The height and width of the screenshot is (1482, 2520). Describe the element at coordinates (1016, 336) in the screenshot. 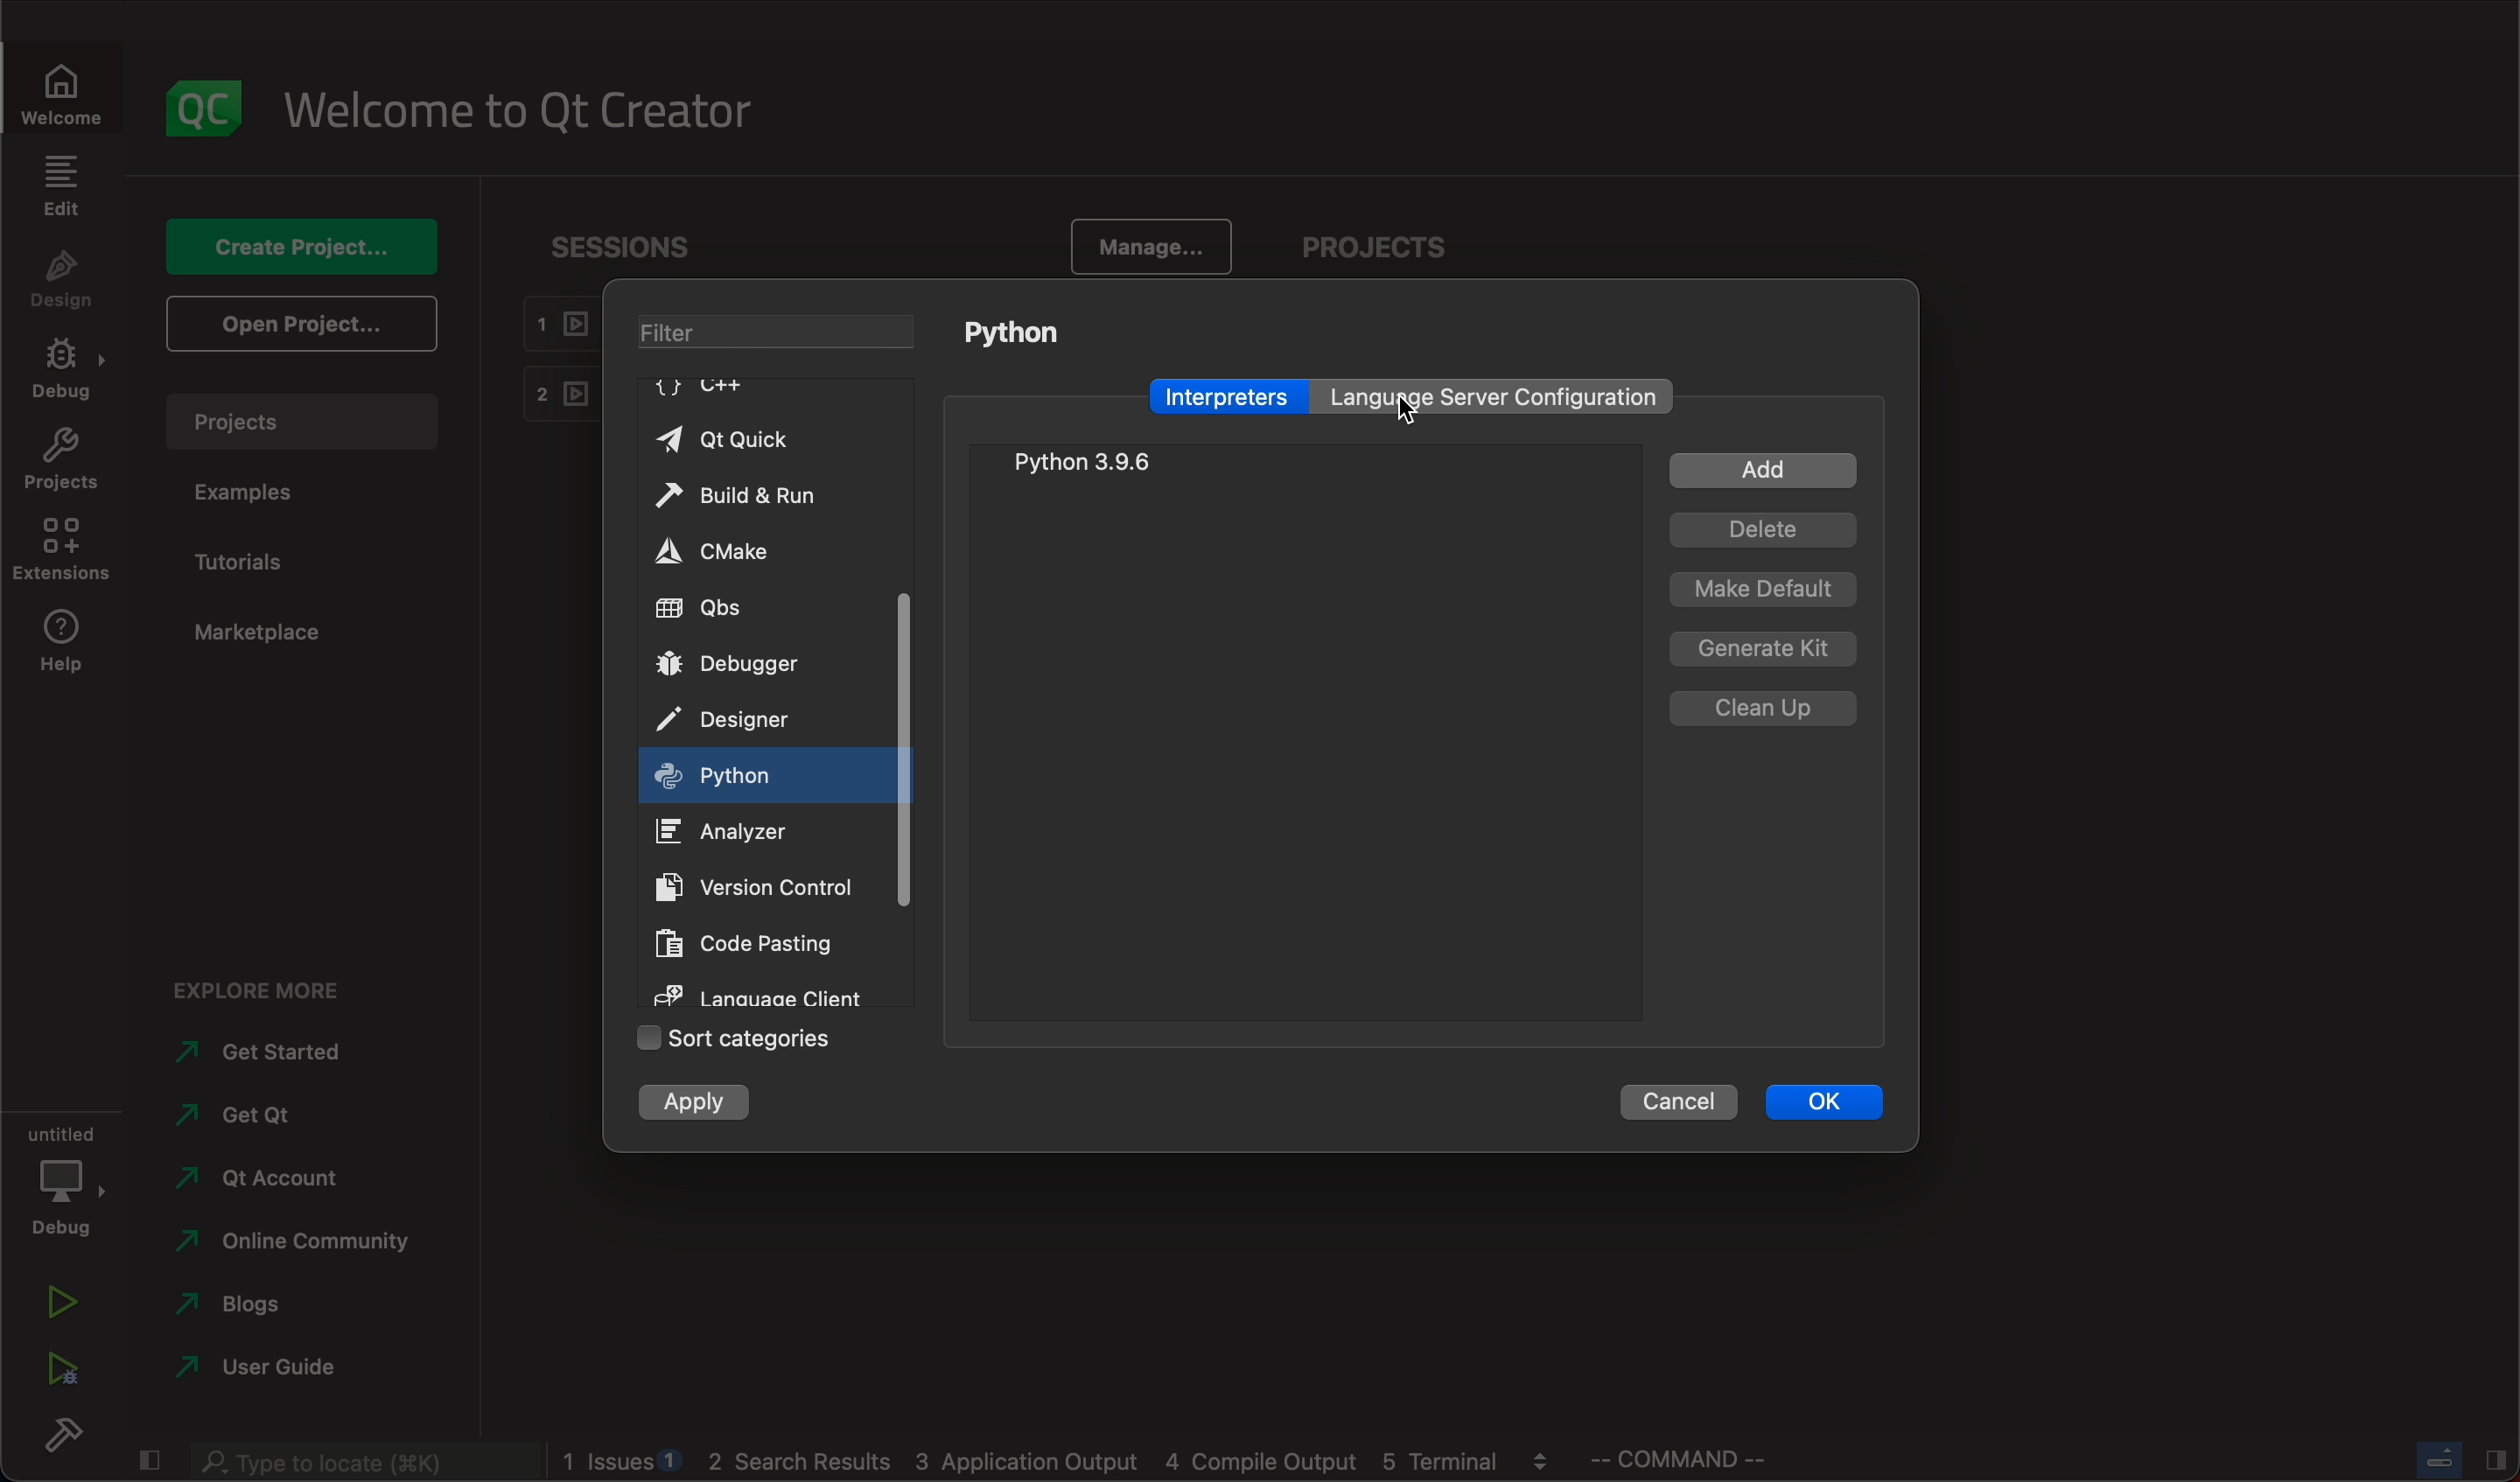

I see `python` at that location.